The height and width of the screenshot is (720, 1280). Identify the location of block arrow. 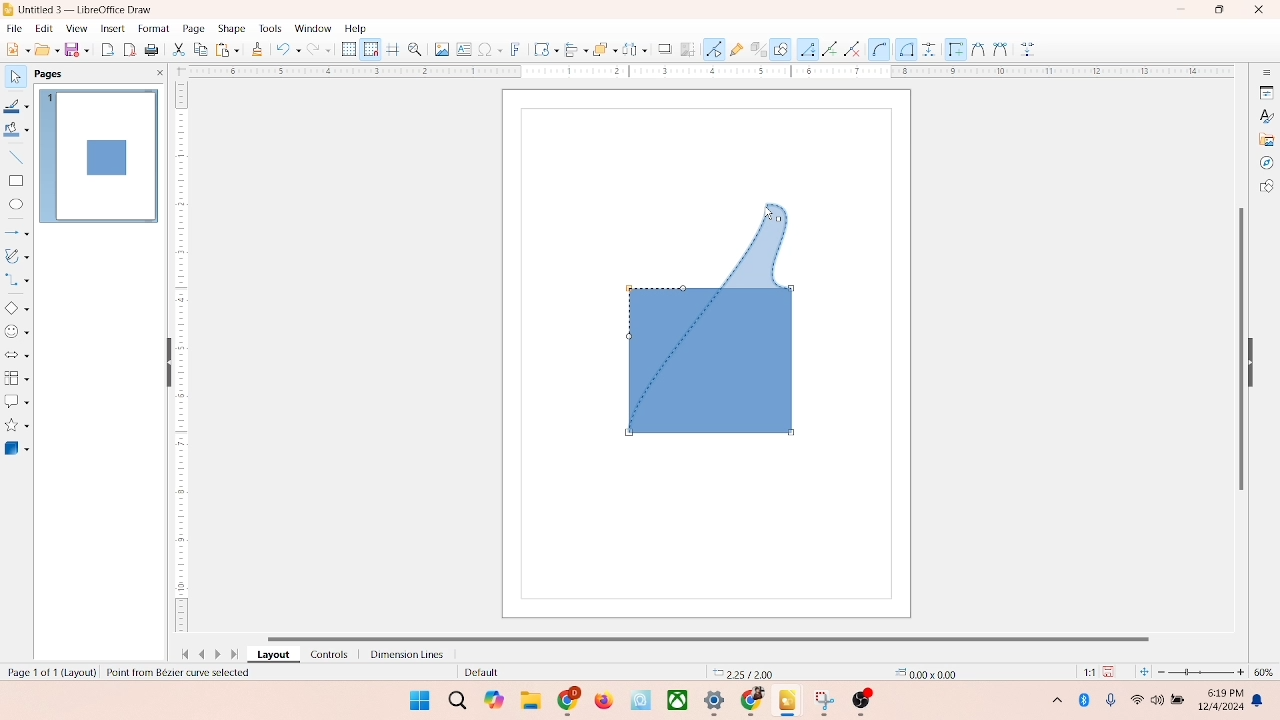
(17, 356).